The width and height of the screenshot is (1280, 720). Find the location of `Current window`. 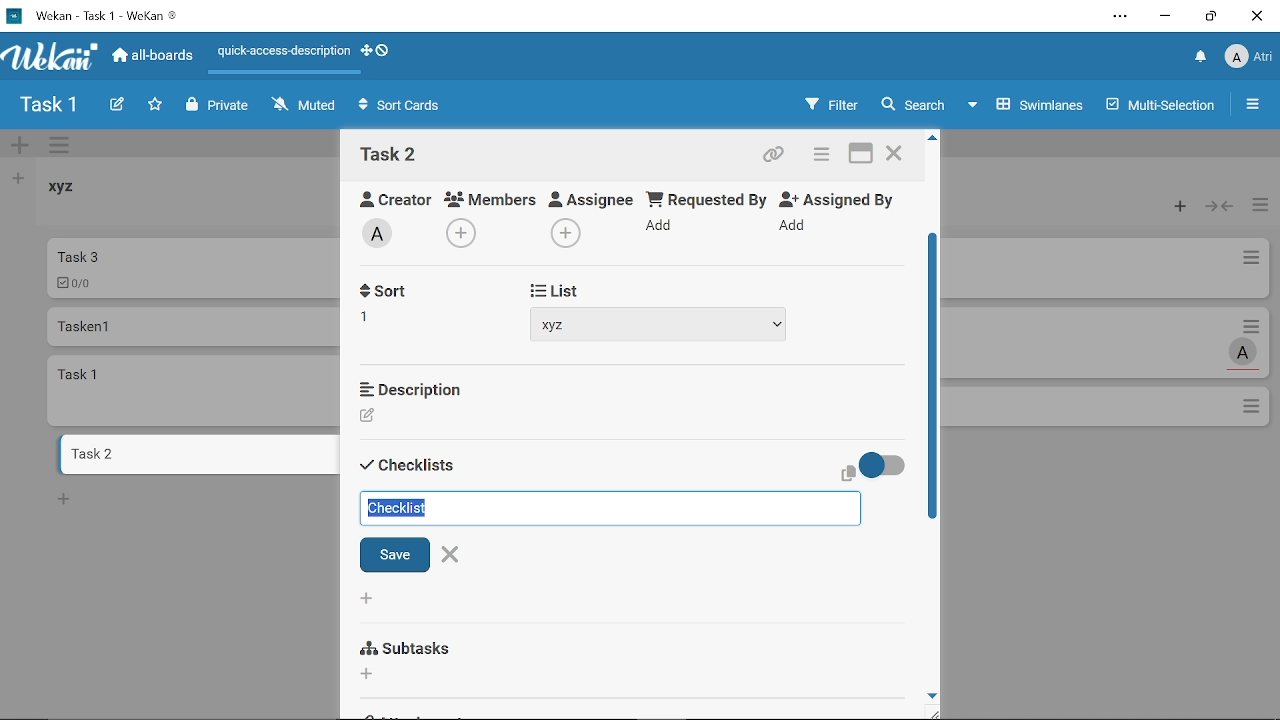

Current window is located at coordinates (92, 14).